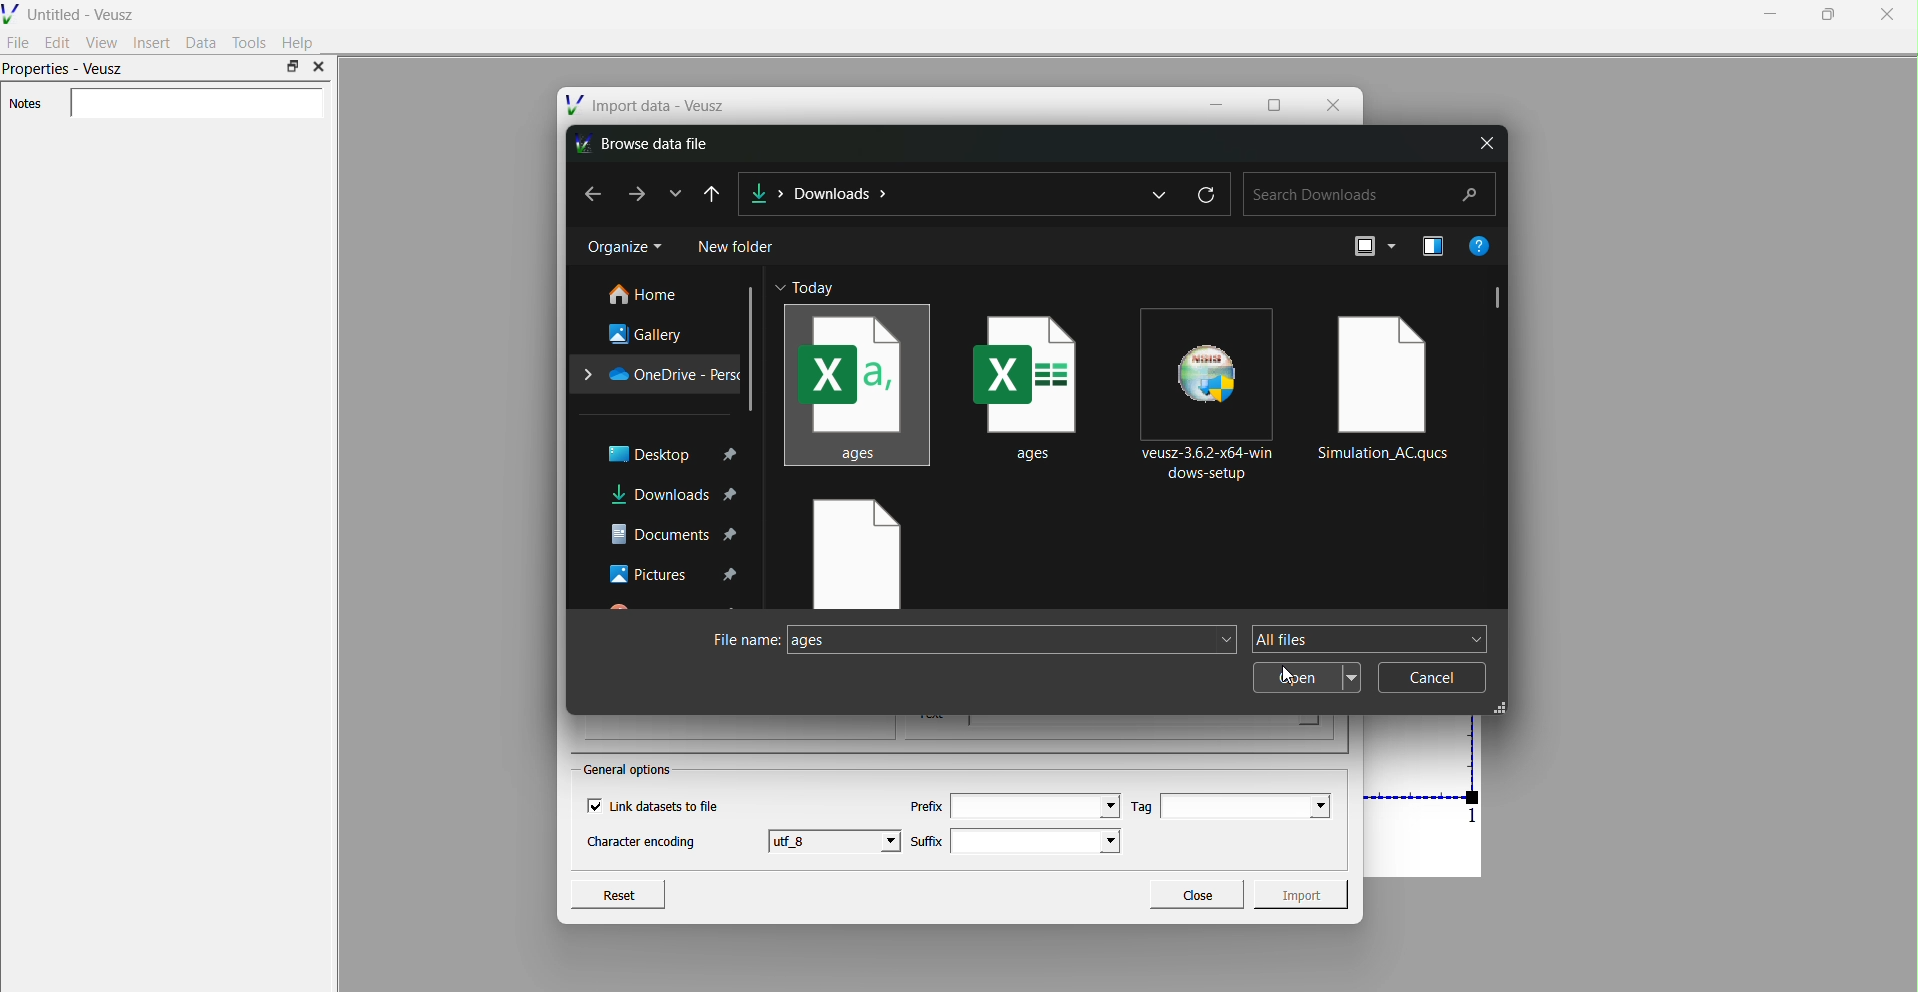 The width and height of the screenshot is (1918, 992). Describe the element at coordinates (670, 806) in the screenshot. I see `Link datasets to file` at that location.